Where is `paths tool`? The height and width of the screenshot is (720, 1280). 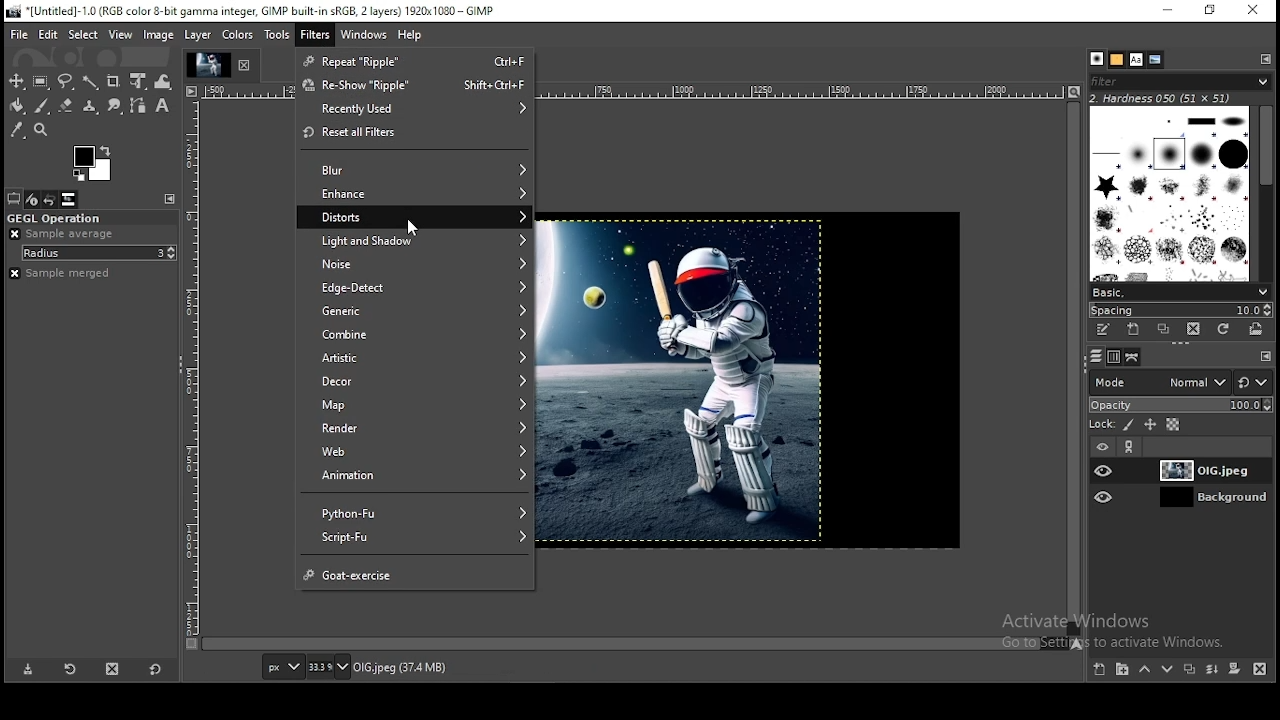 paths tool is located at coordinates (138, 106).